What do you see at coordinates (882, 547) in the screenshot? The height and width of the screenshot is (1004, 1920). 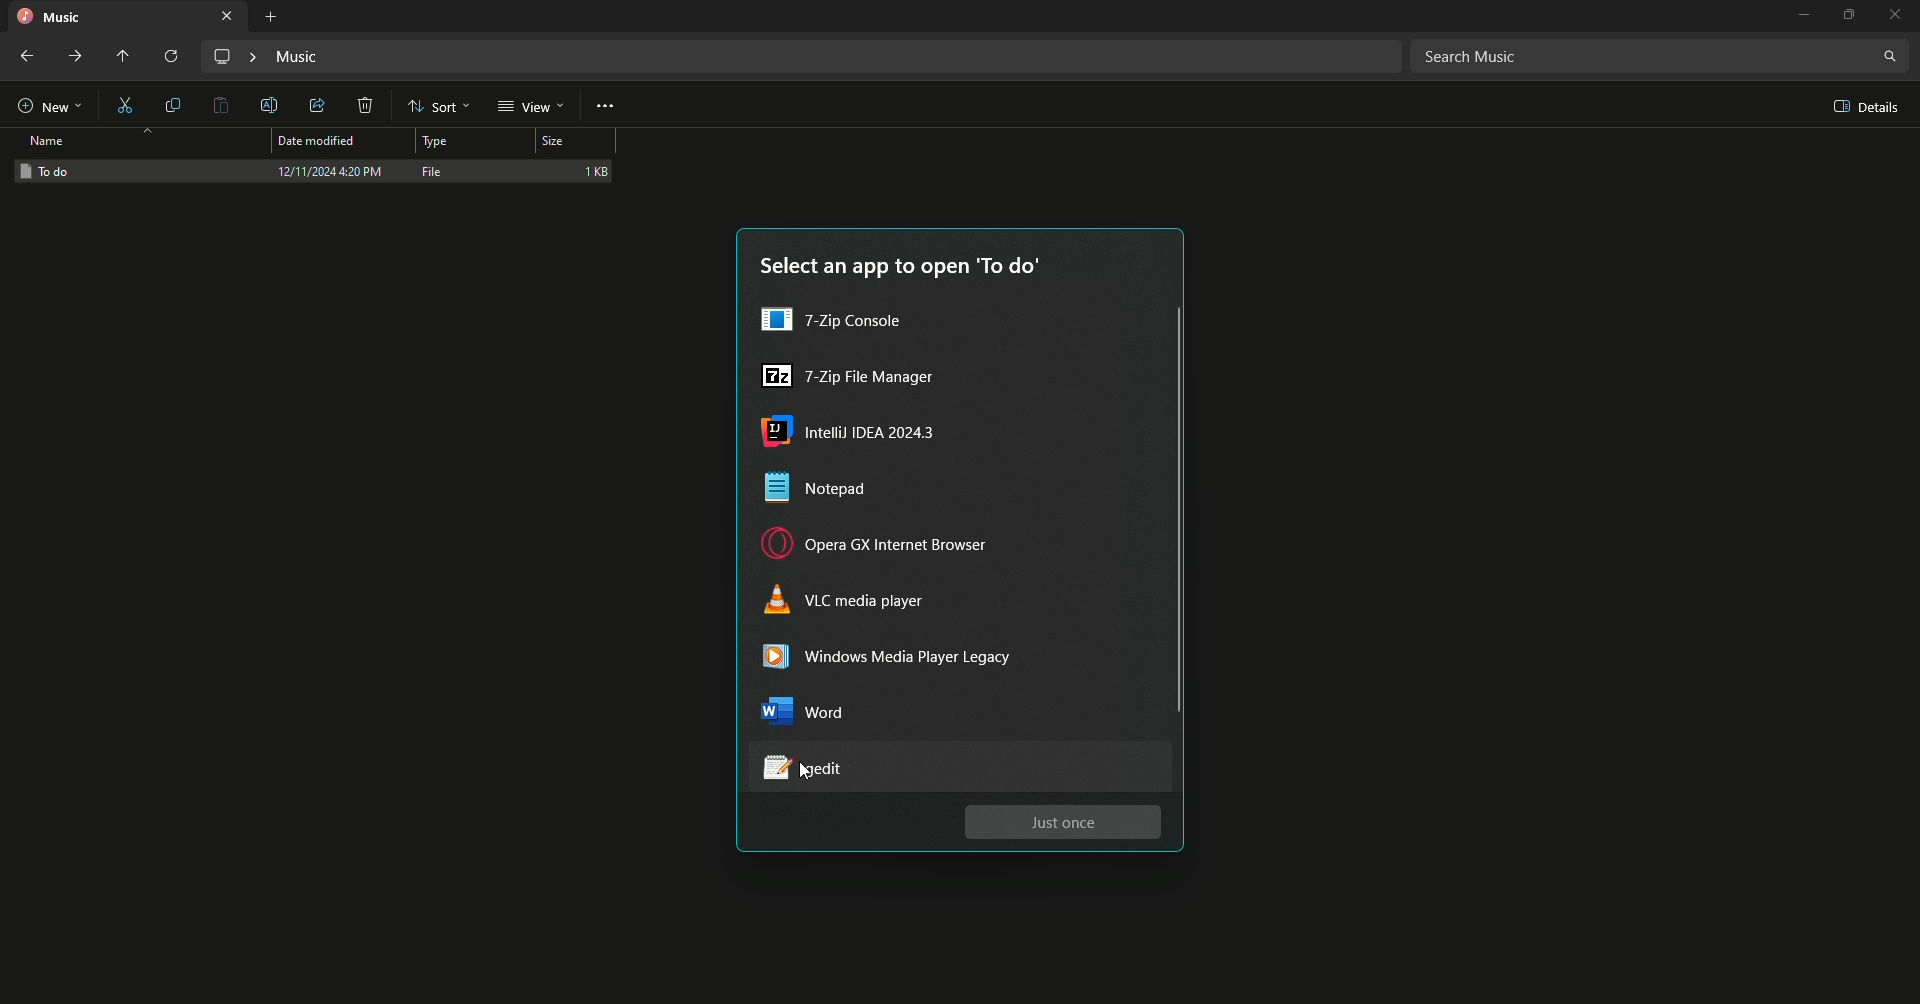 I see `Opera` at bounding box center [882, 547].